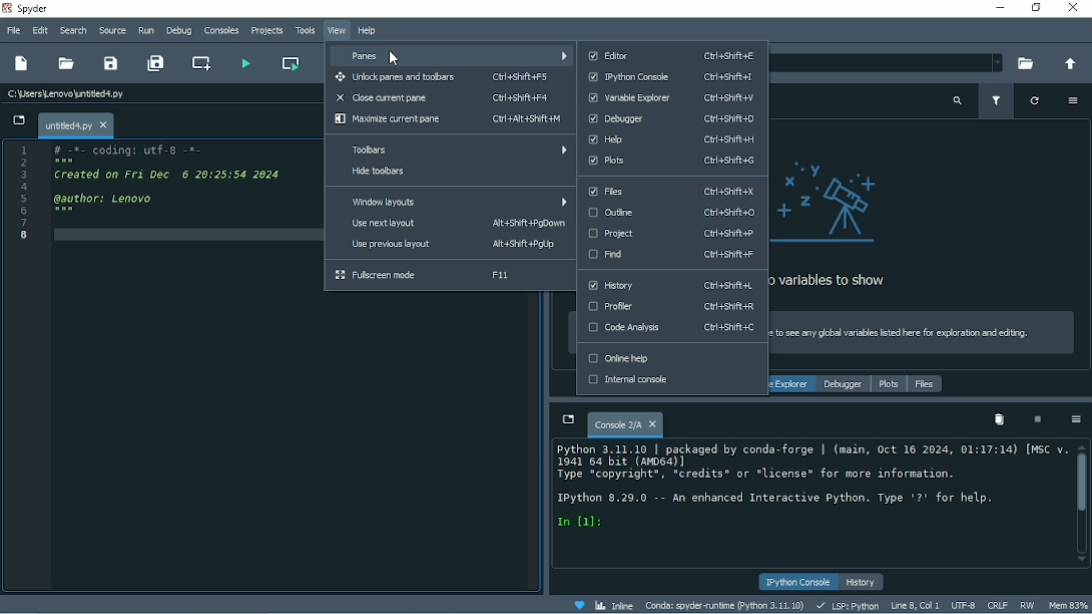  I want to click on Fullscreen mode, so click(425, 276).